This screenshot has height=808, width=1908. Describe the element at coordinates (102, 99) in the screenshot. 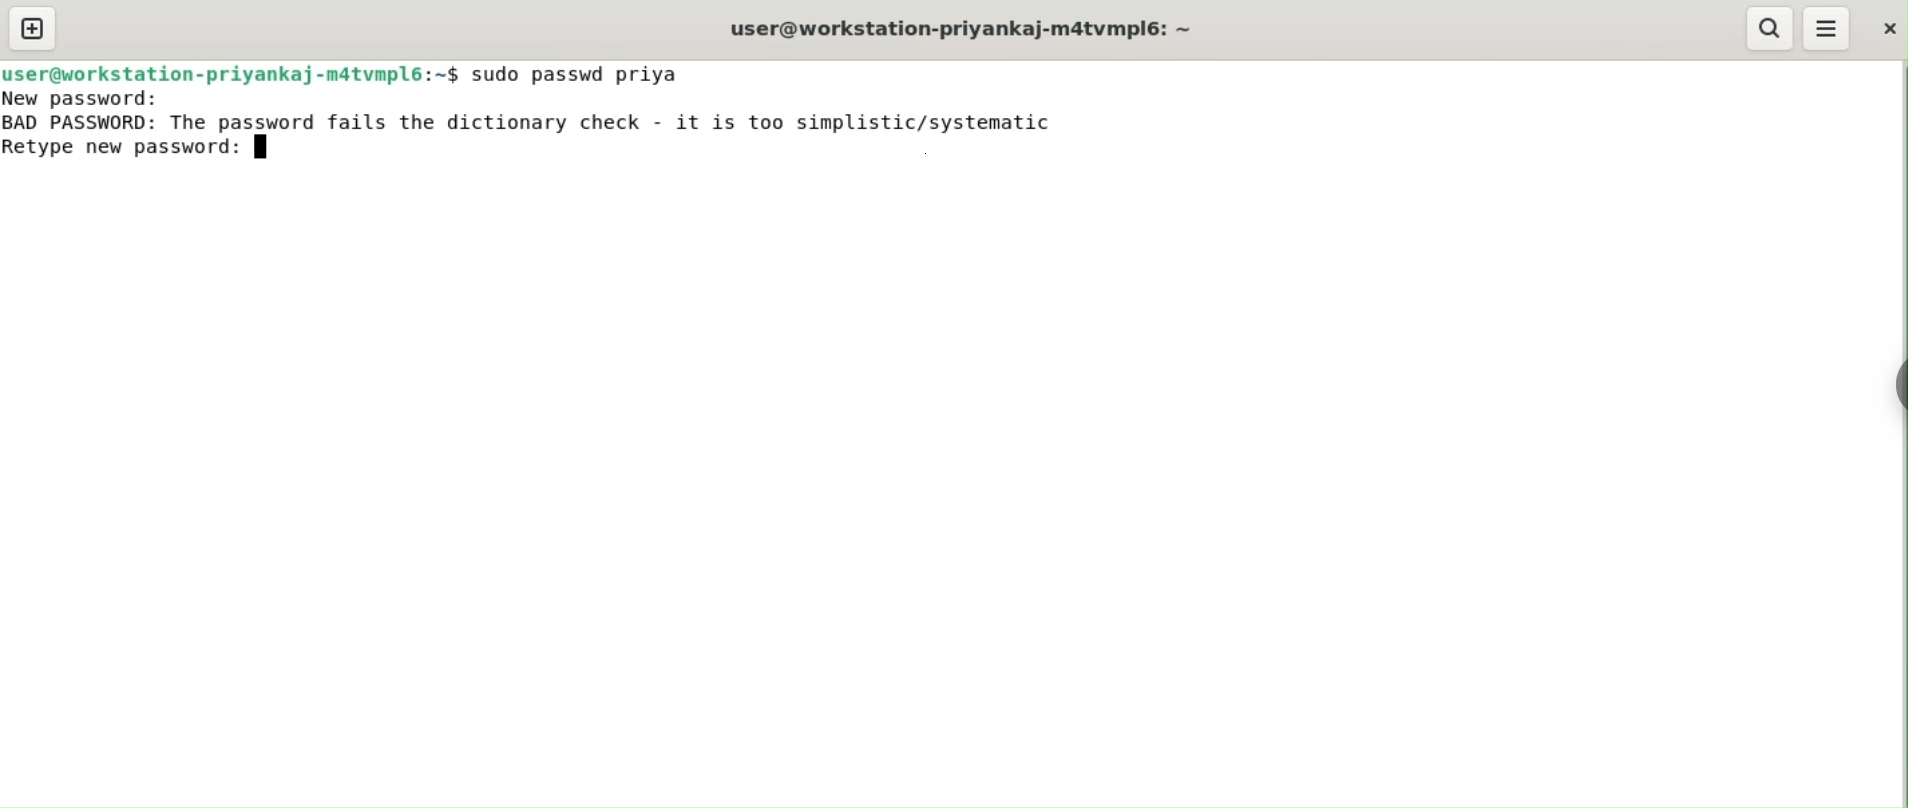

I see `new password:` at that location.